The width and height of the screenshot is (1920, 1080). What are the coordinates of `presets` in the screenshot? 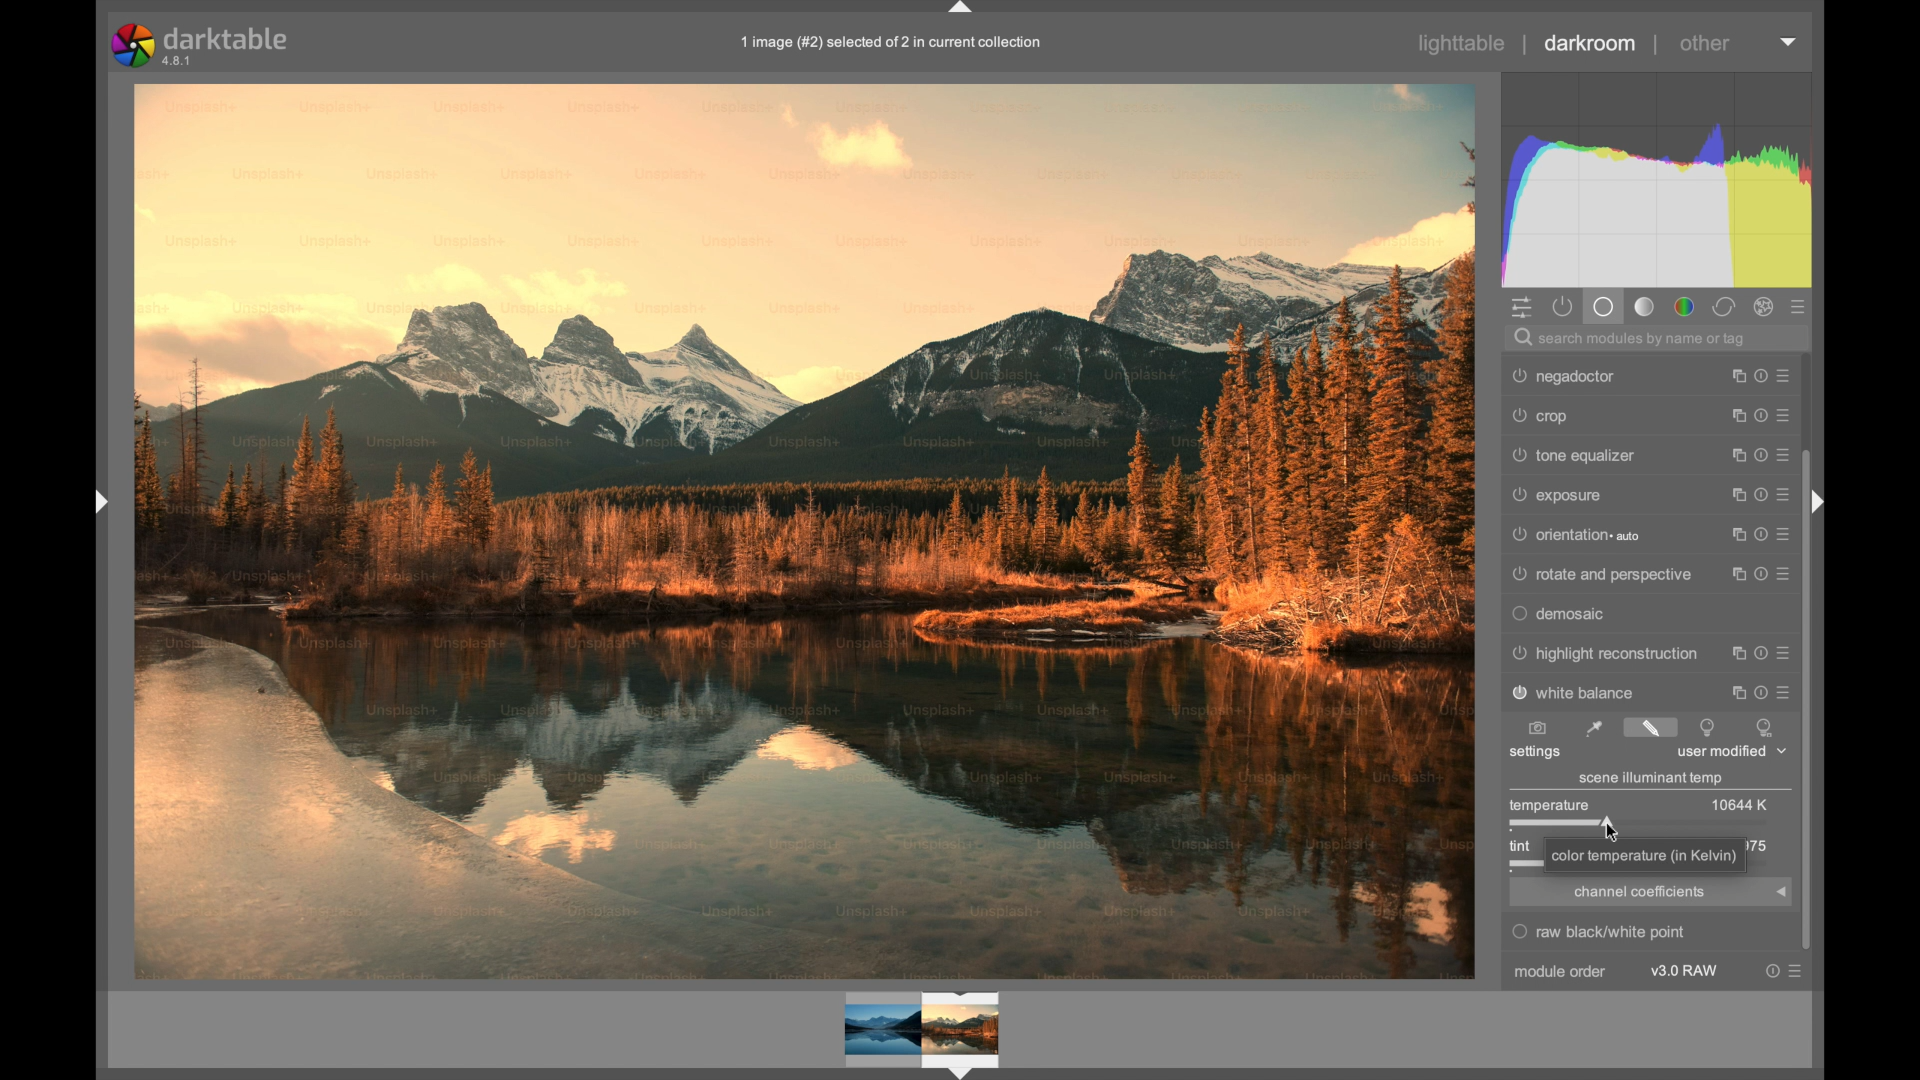 It's located at (1788, 371).